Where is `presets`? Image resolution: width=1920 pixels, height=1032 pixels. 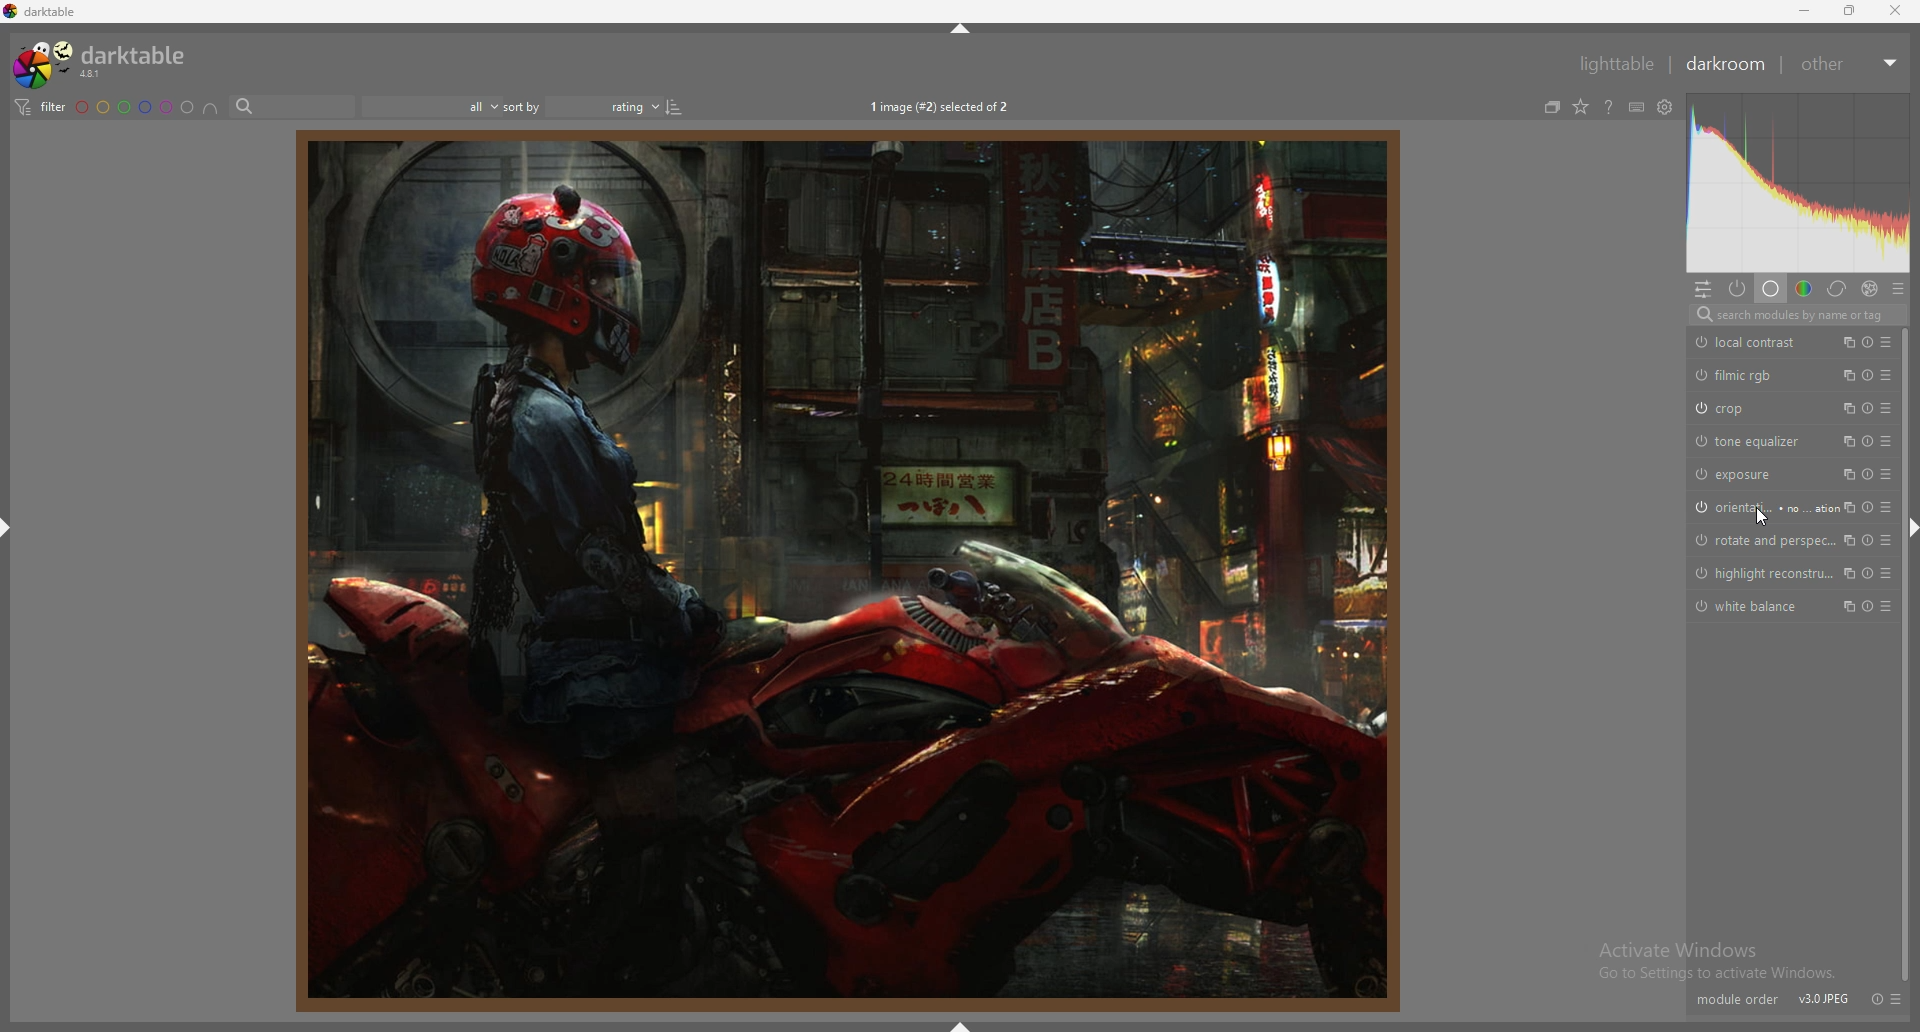 presets is located at coordinates (1885, 441).